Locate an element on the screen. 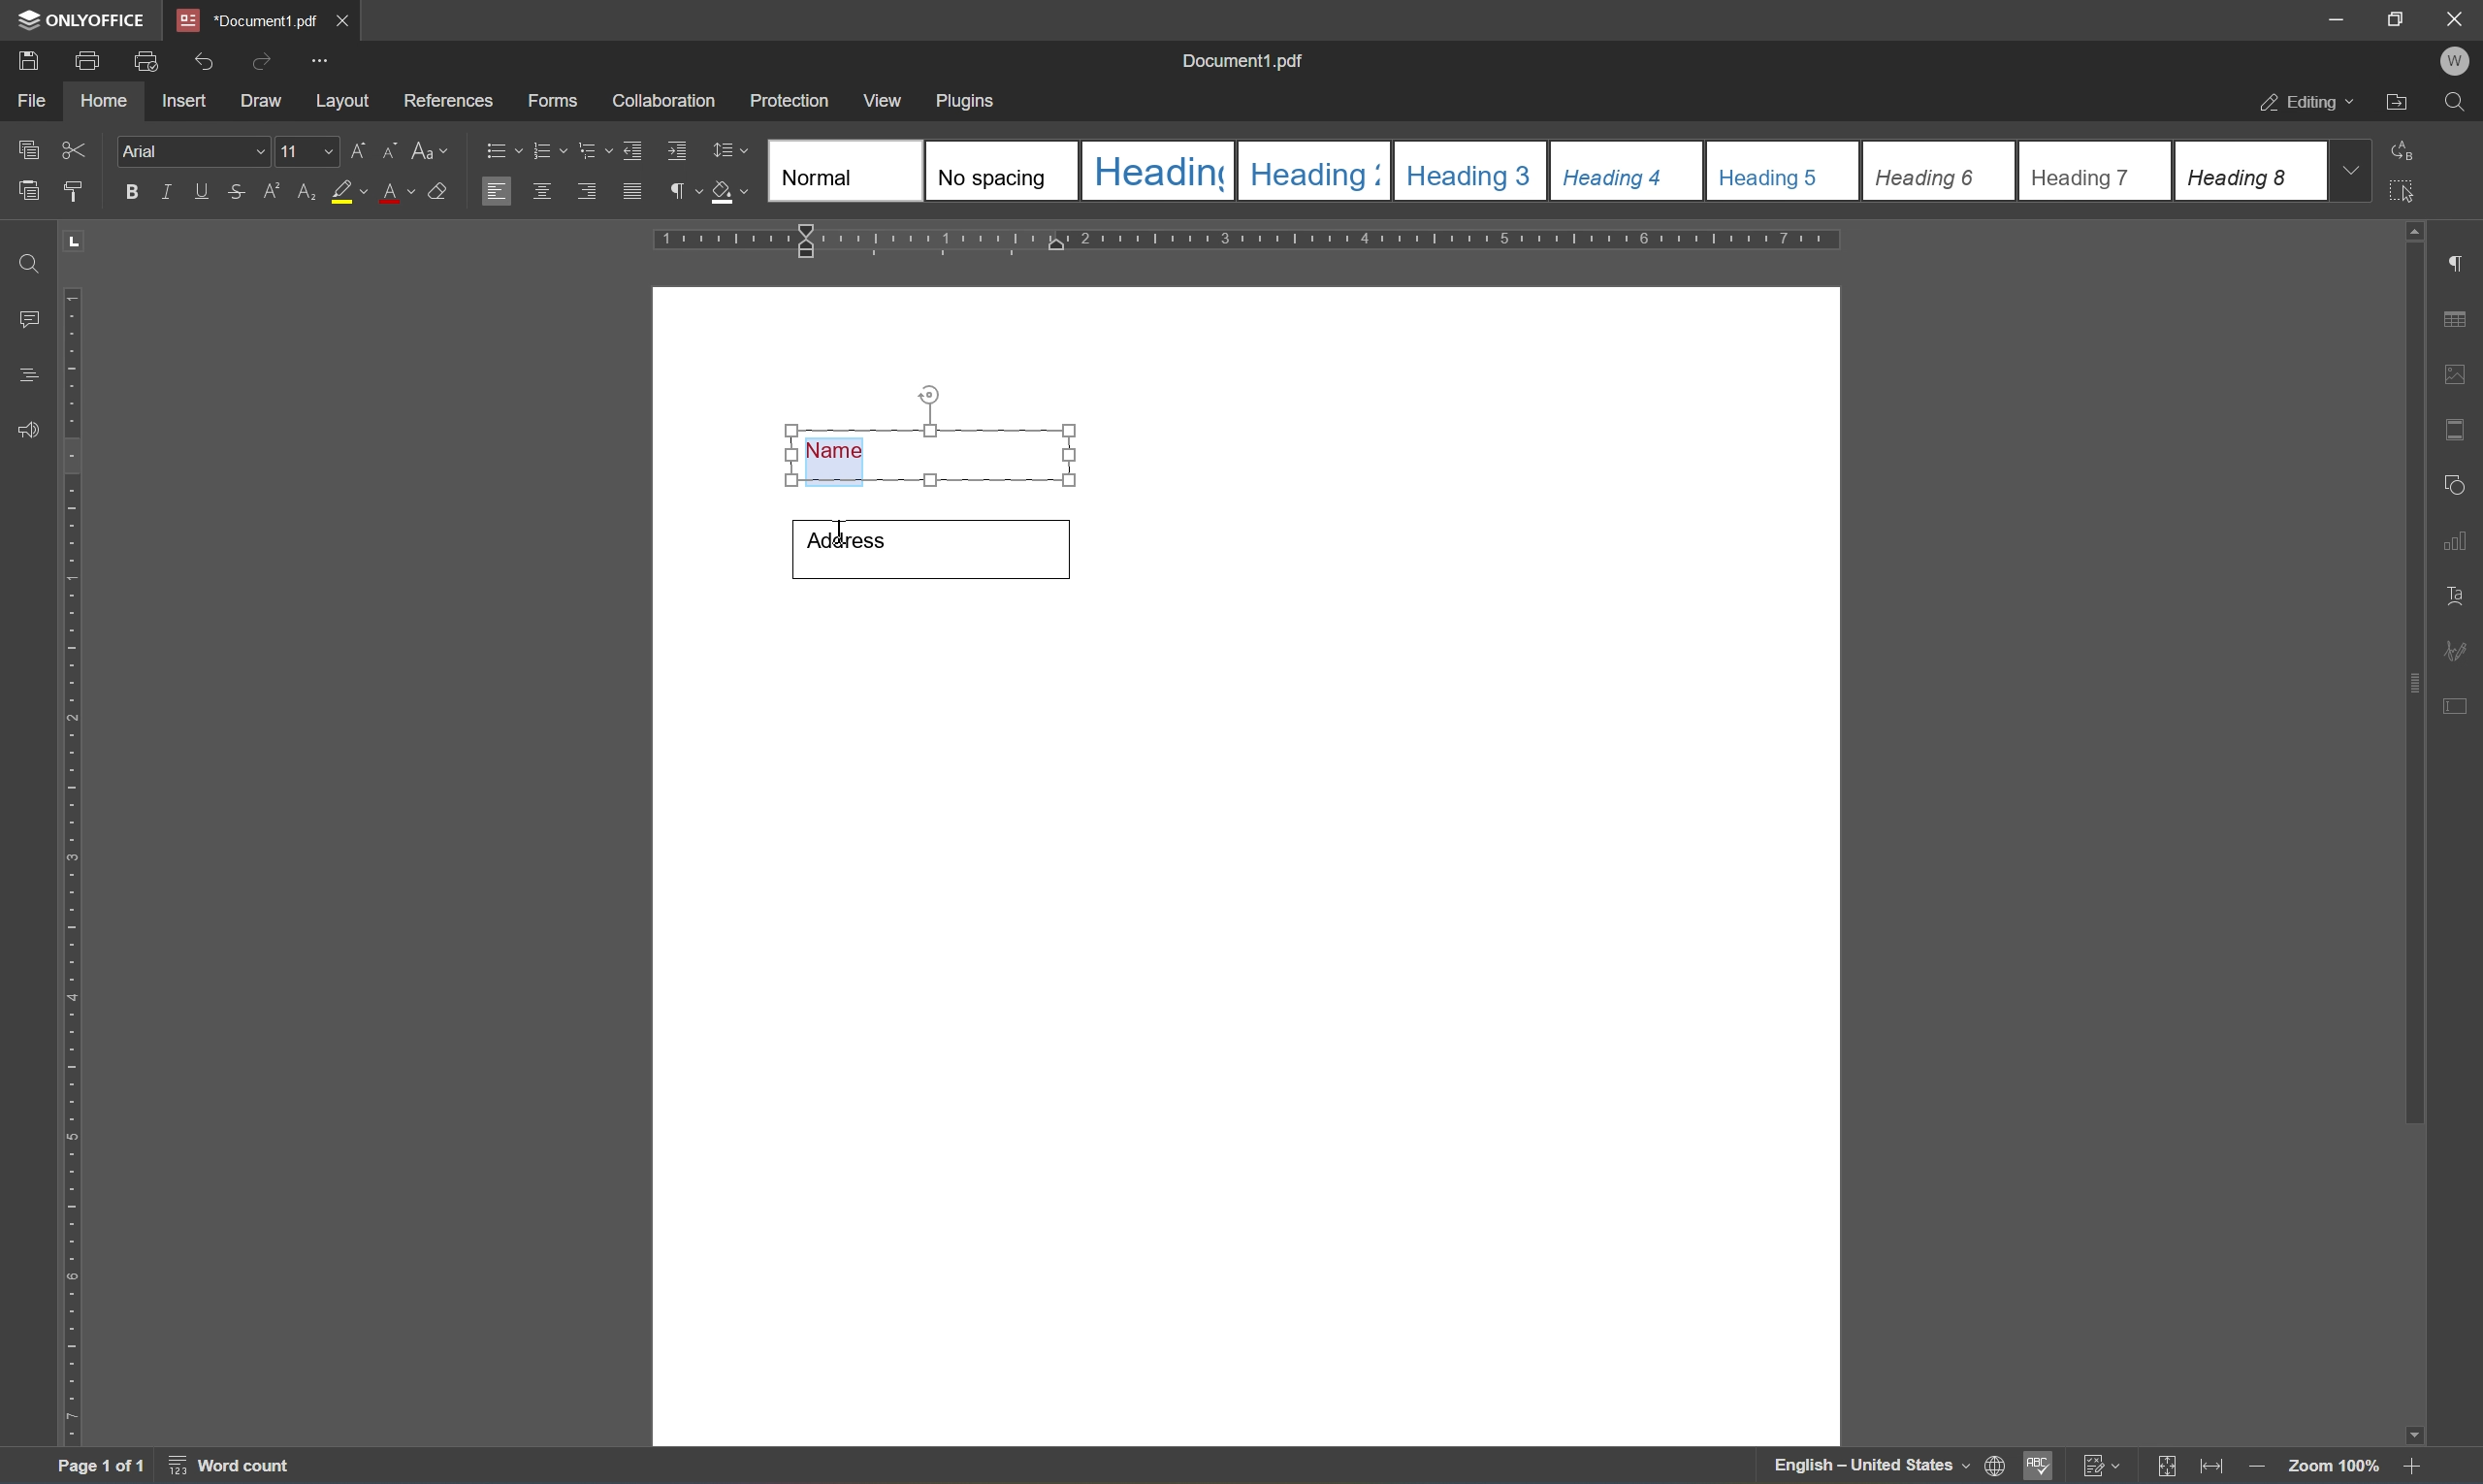 The width and height of the screenshot is (2483, 1484). replace is located at coordinates (2410, 151).